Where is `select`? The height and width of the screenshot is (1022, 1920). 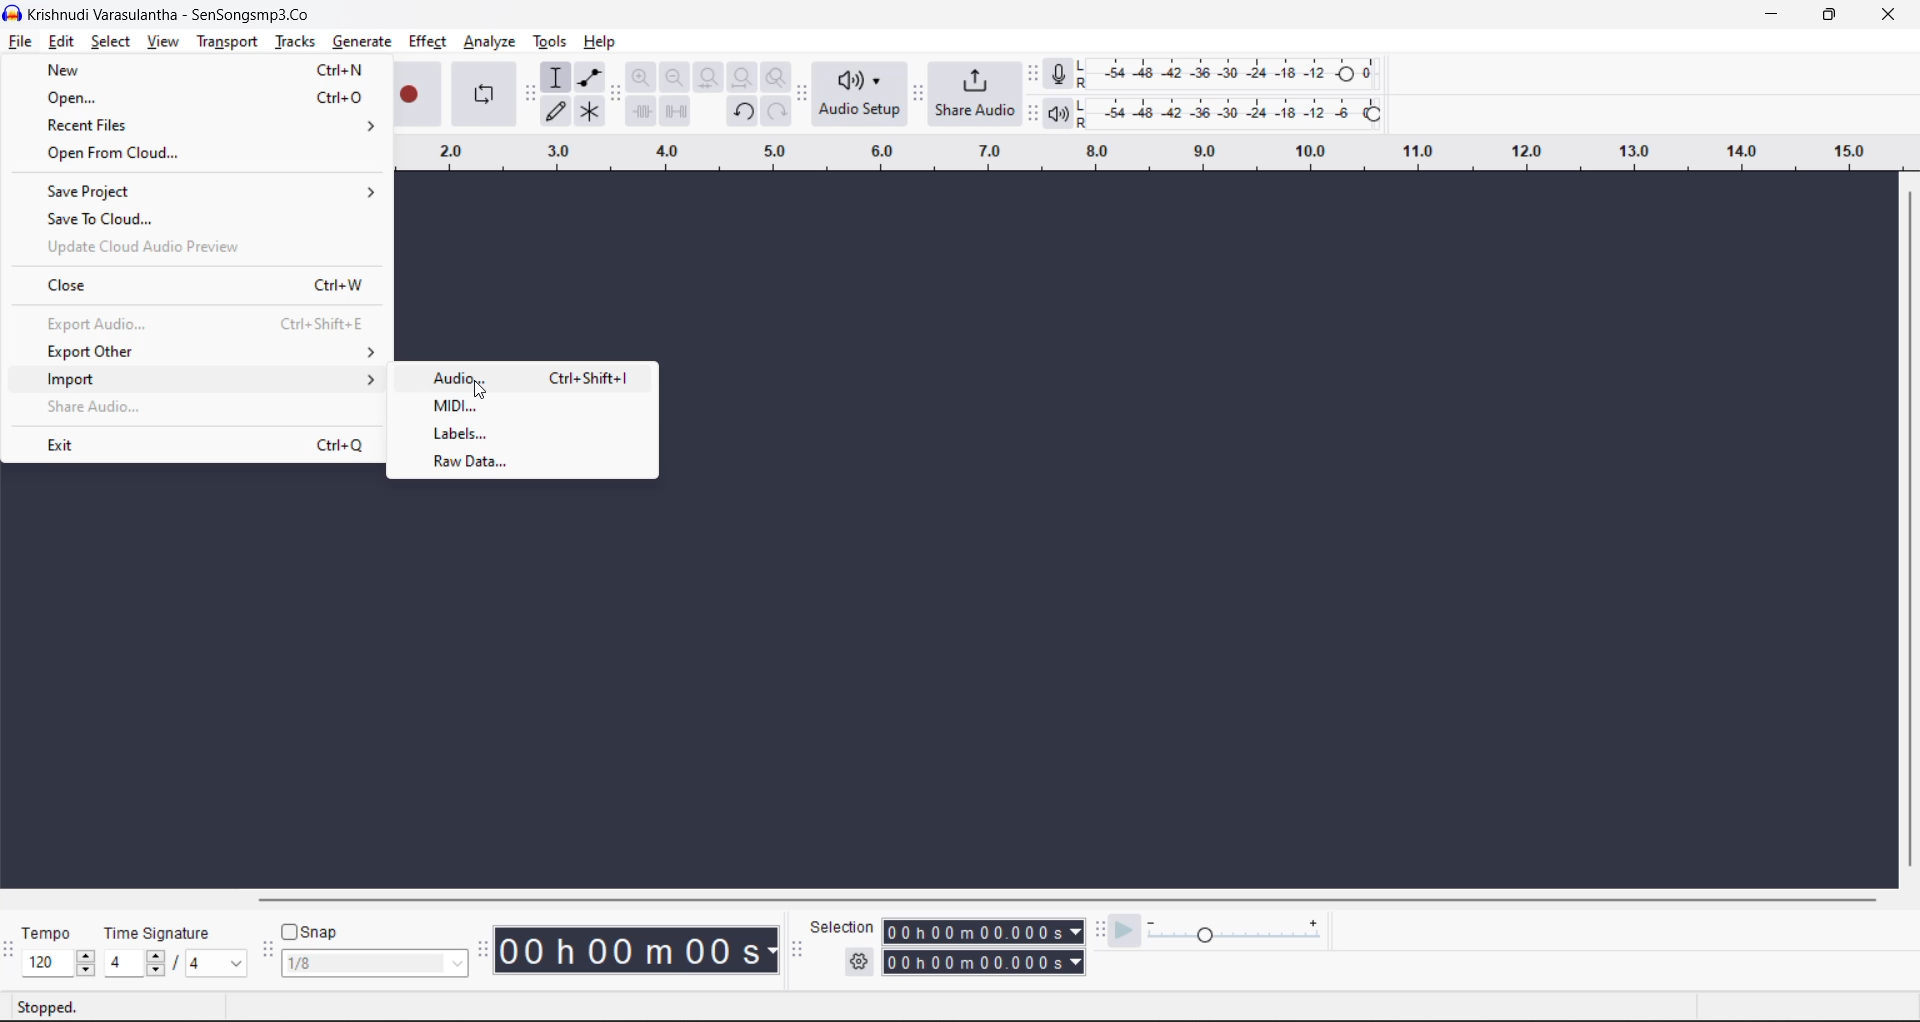 select is located at coordinates (113, 42).